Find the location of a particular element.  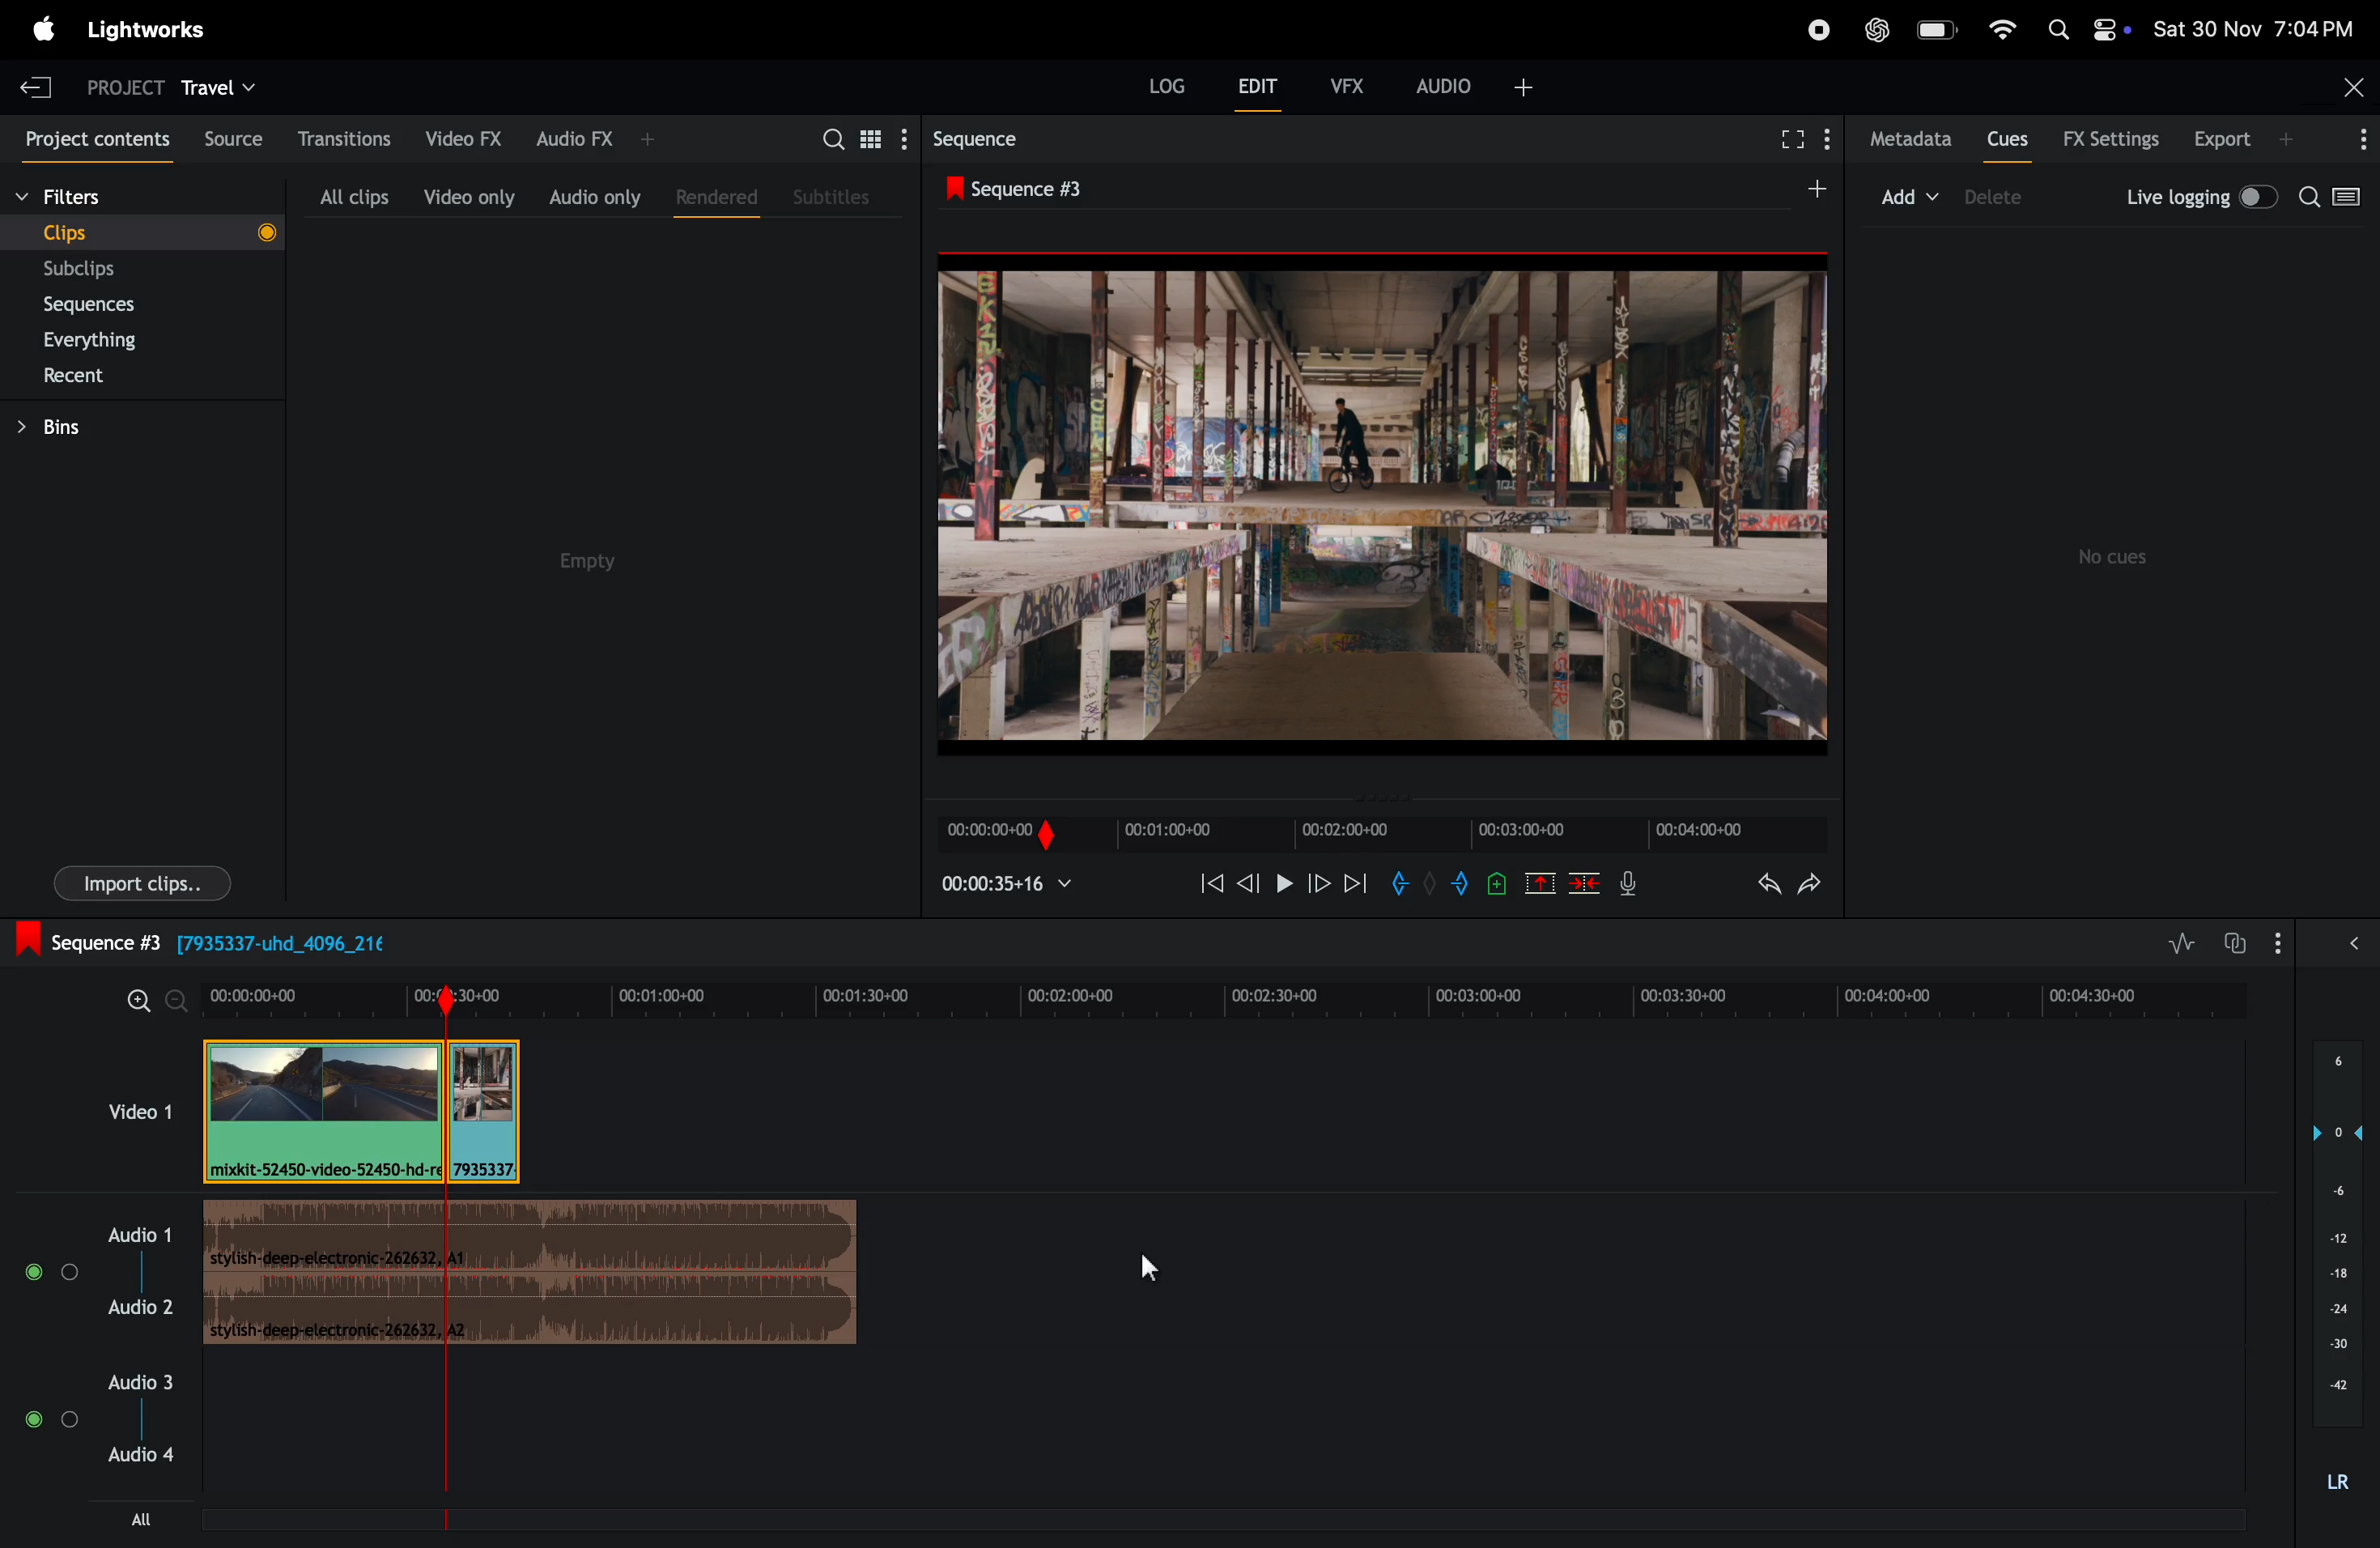

search menu is located at coordinates (859, 137).